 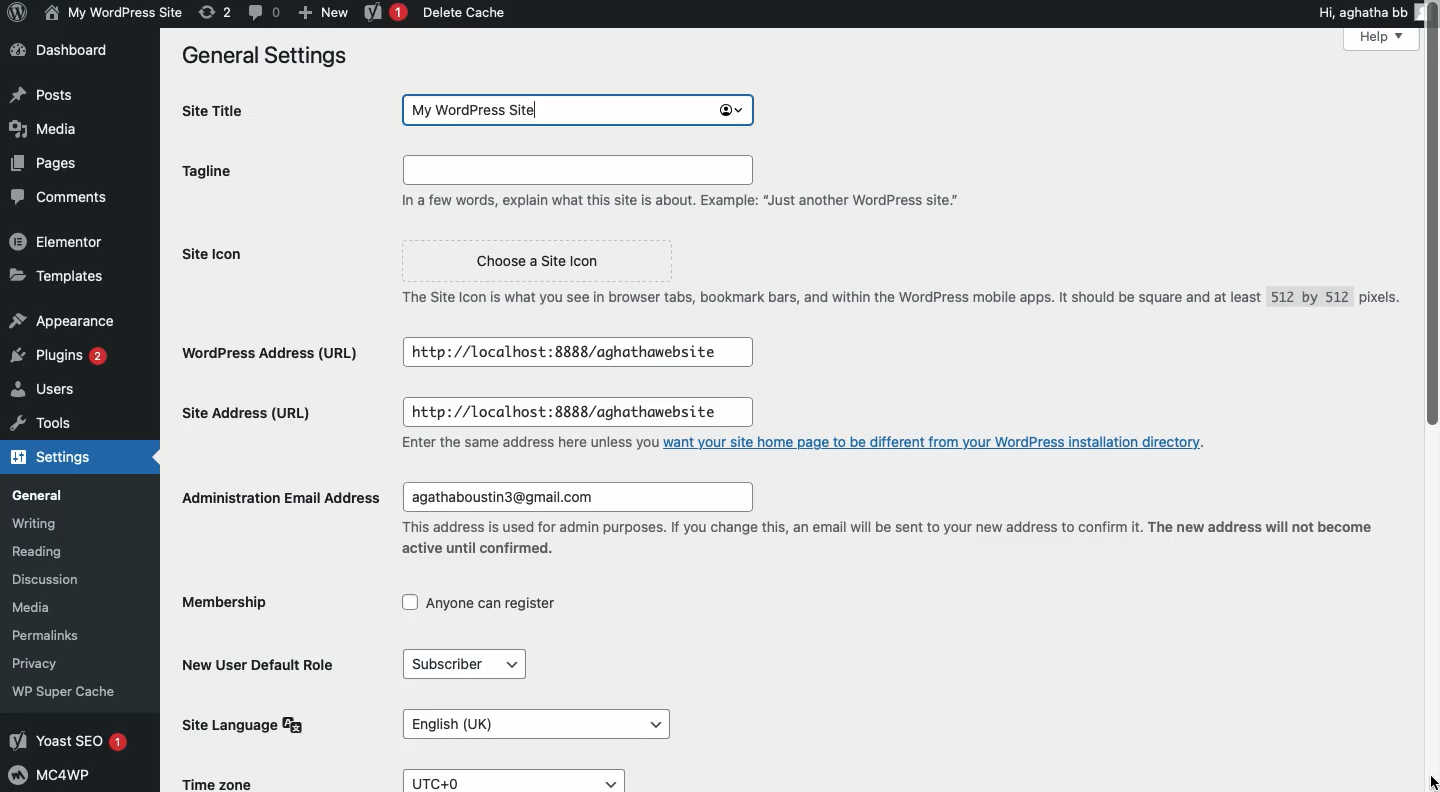 I want to click on Settings, so click(x=59, y=457).